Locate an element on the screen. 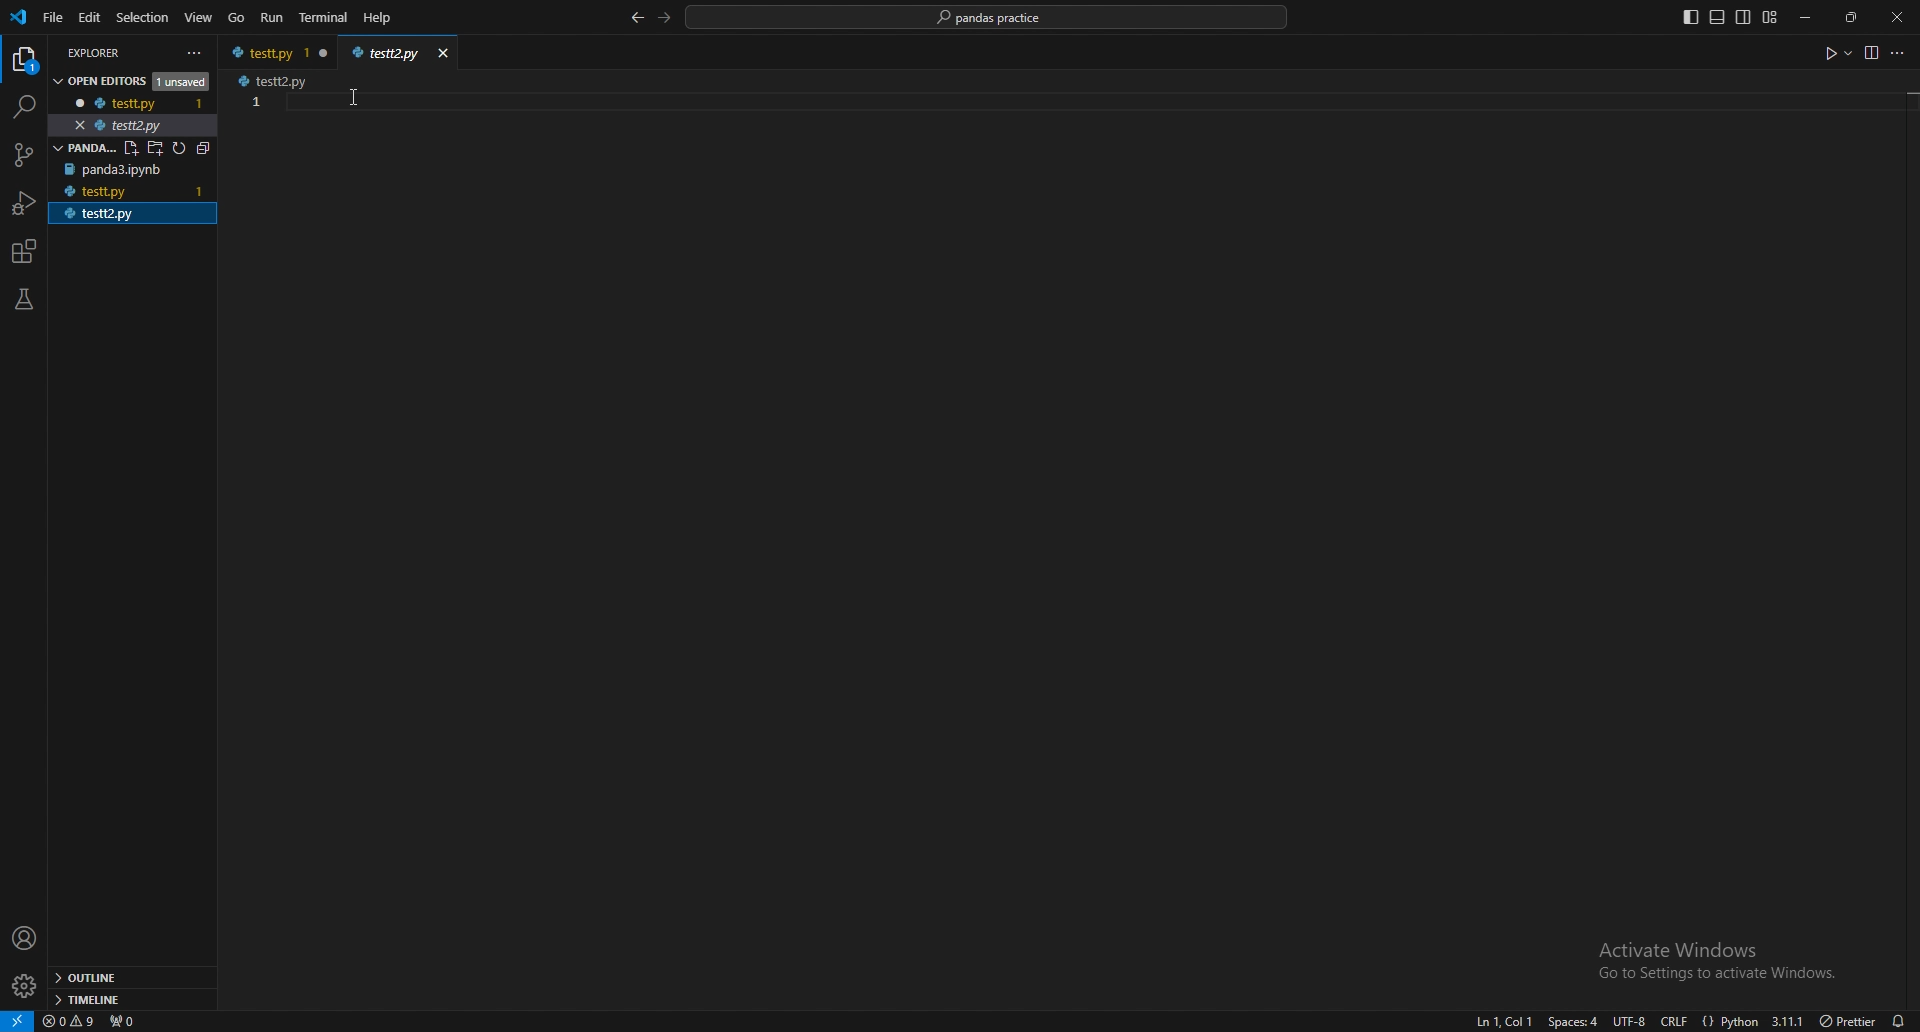 The height and width of the screenshot is (1032, 1920). selection is located at coordinates (143, 17).